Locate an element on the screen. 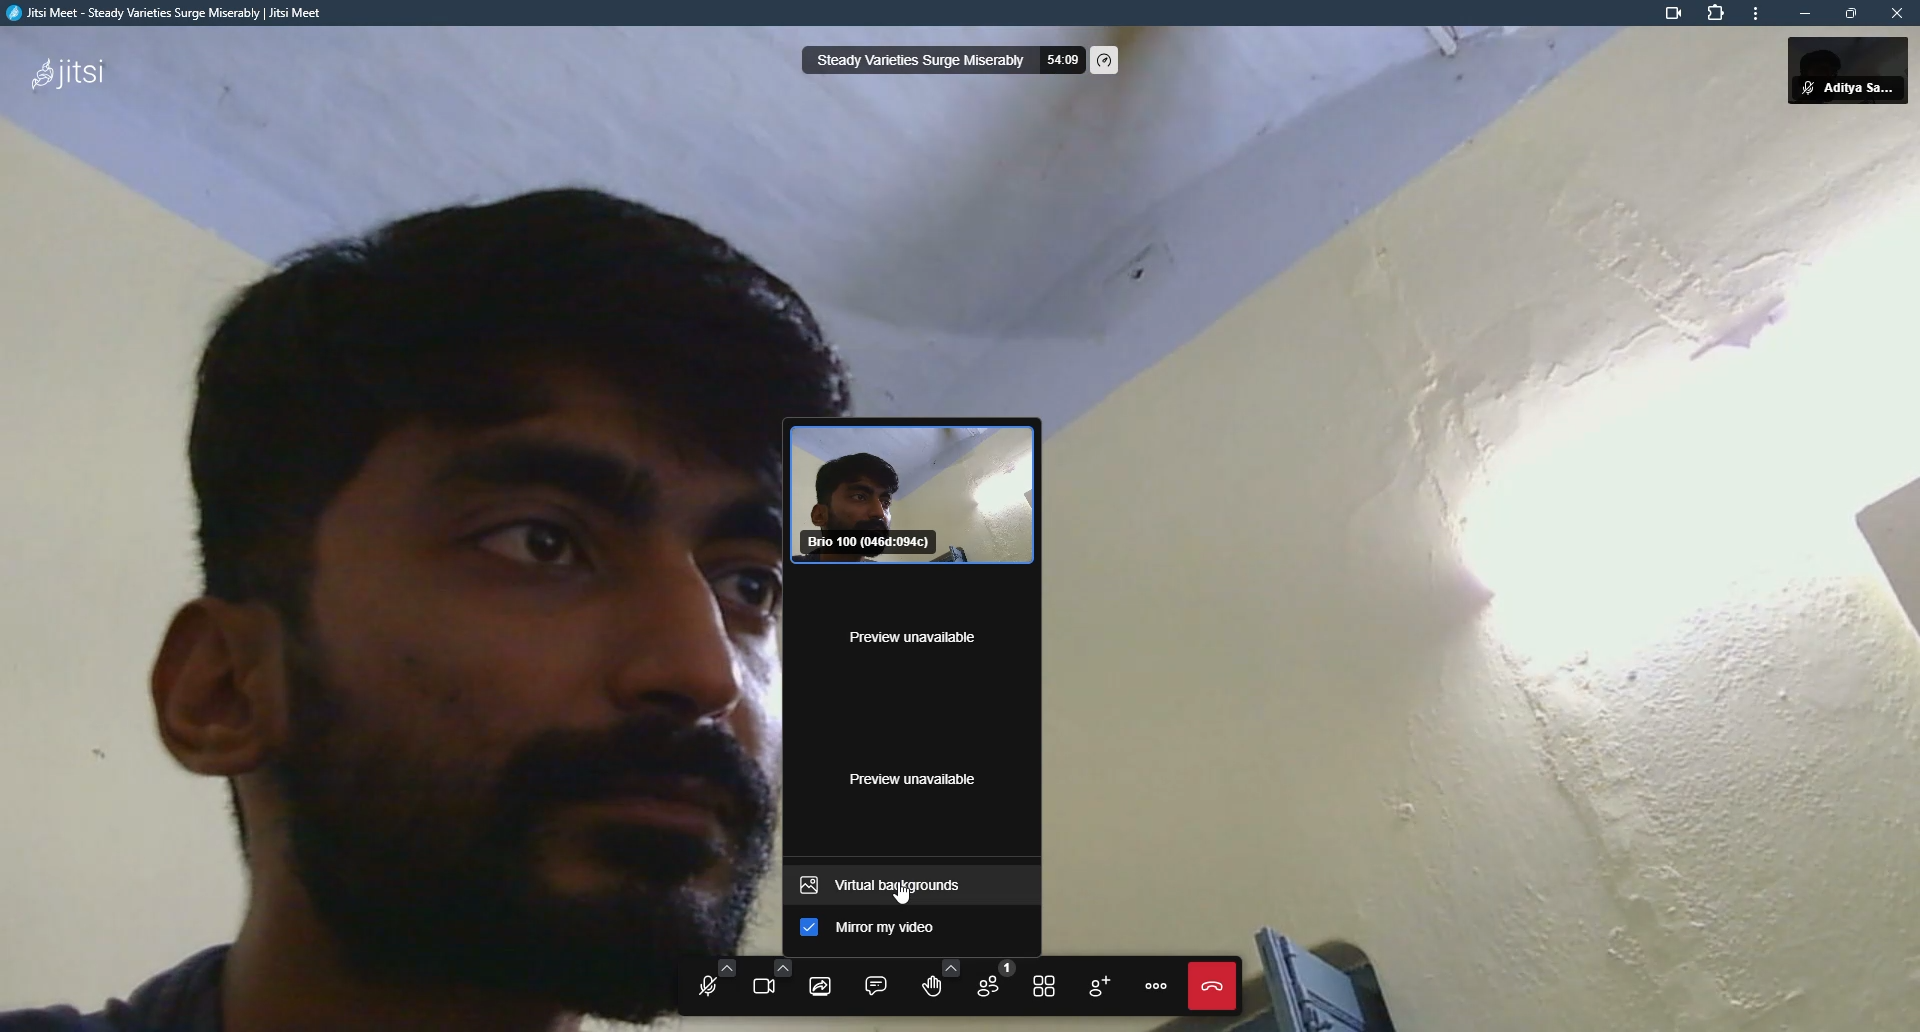 The image size is (1920, 1032). performance setting is located at coordinates (1106, 61).